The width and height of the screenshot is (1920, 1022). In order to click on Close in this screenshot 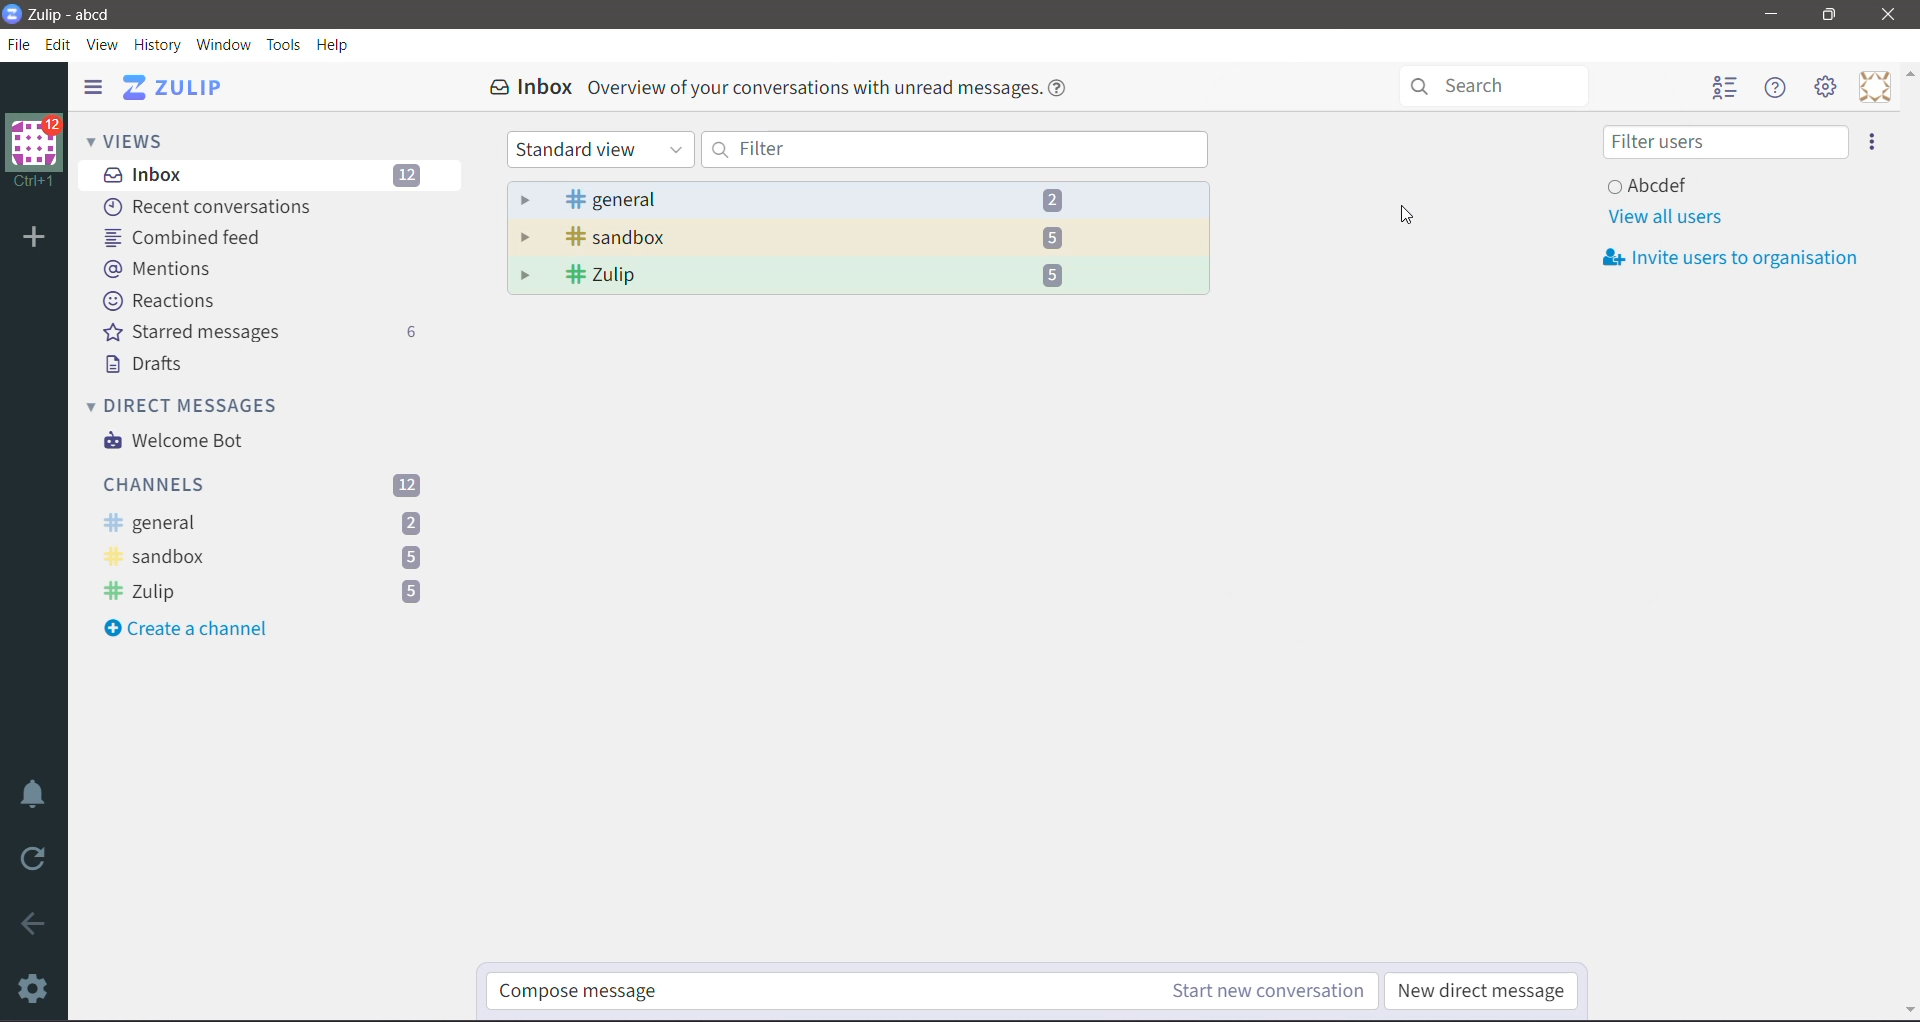, I will do `click(1888, 15)`.